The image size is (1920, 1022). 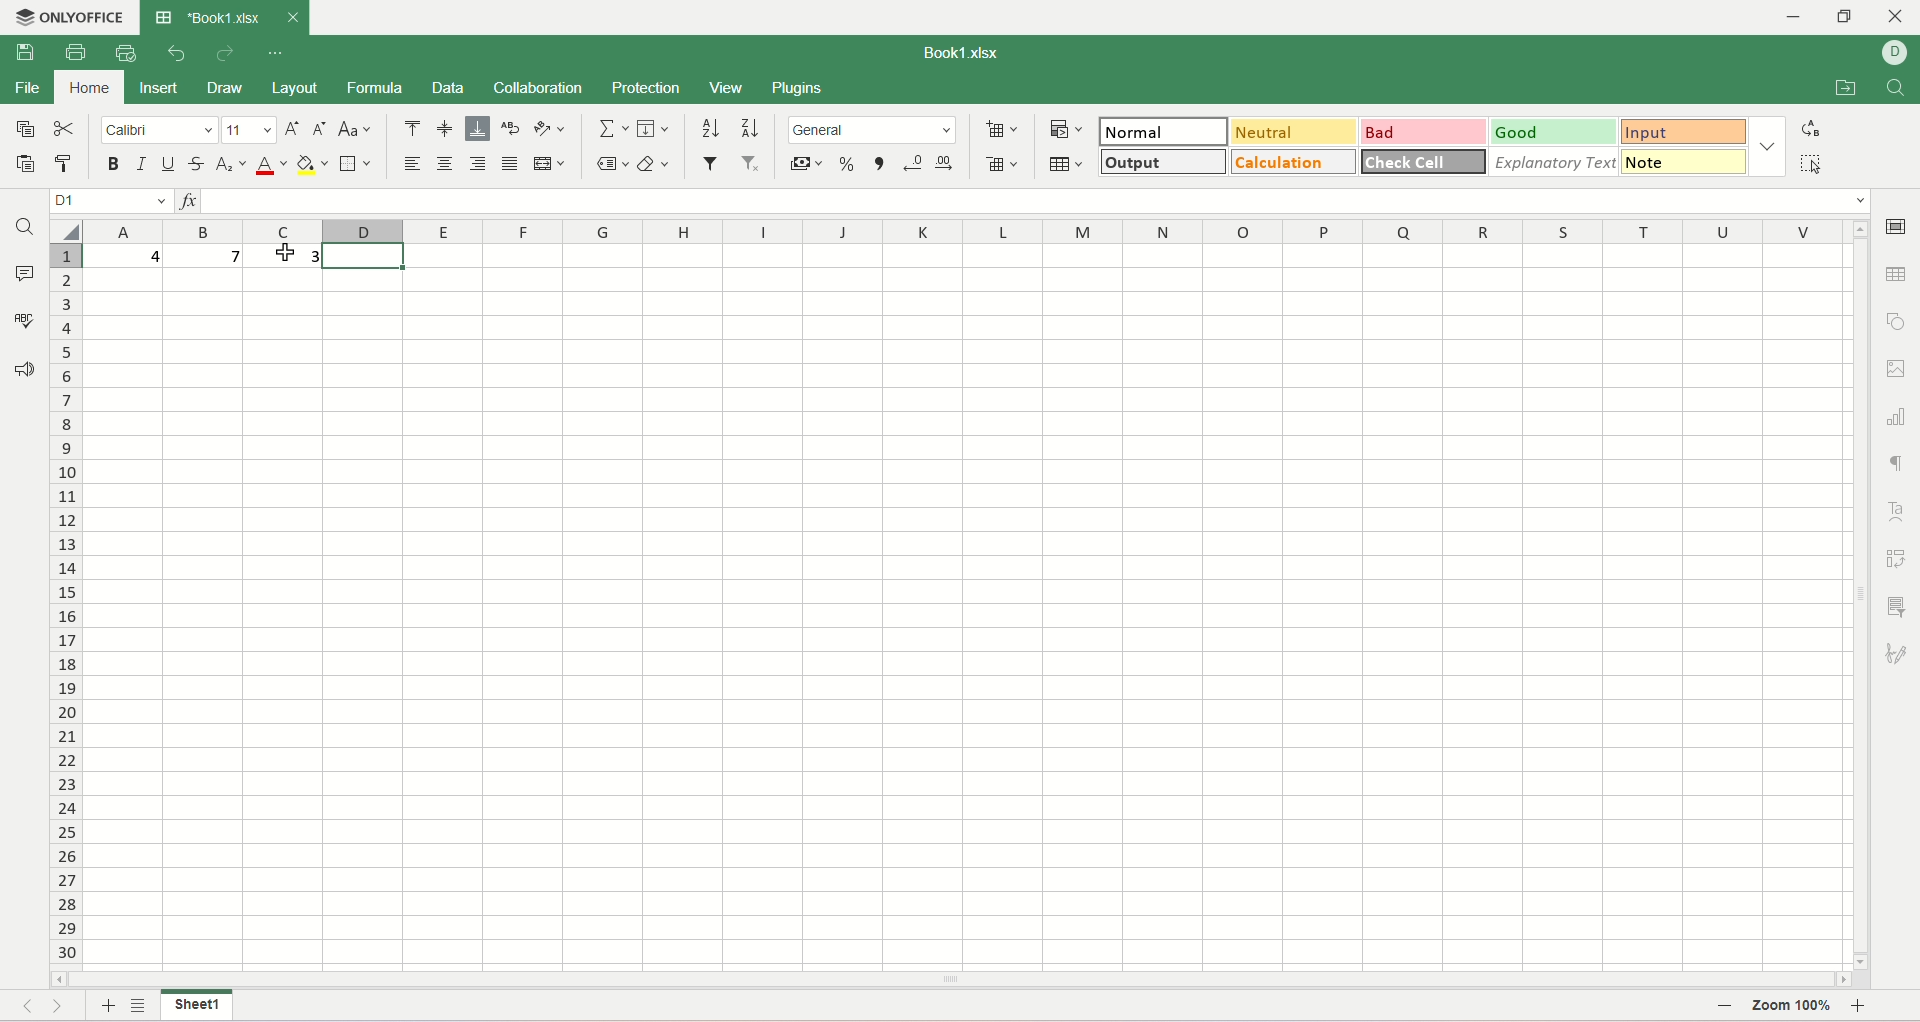 What do you see at coordinates (1720, 1007) in the screenshot?
I see `zoom out` at bounding box center [1720, 1007].